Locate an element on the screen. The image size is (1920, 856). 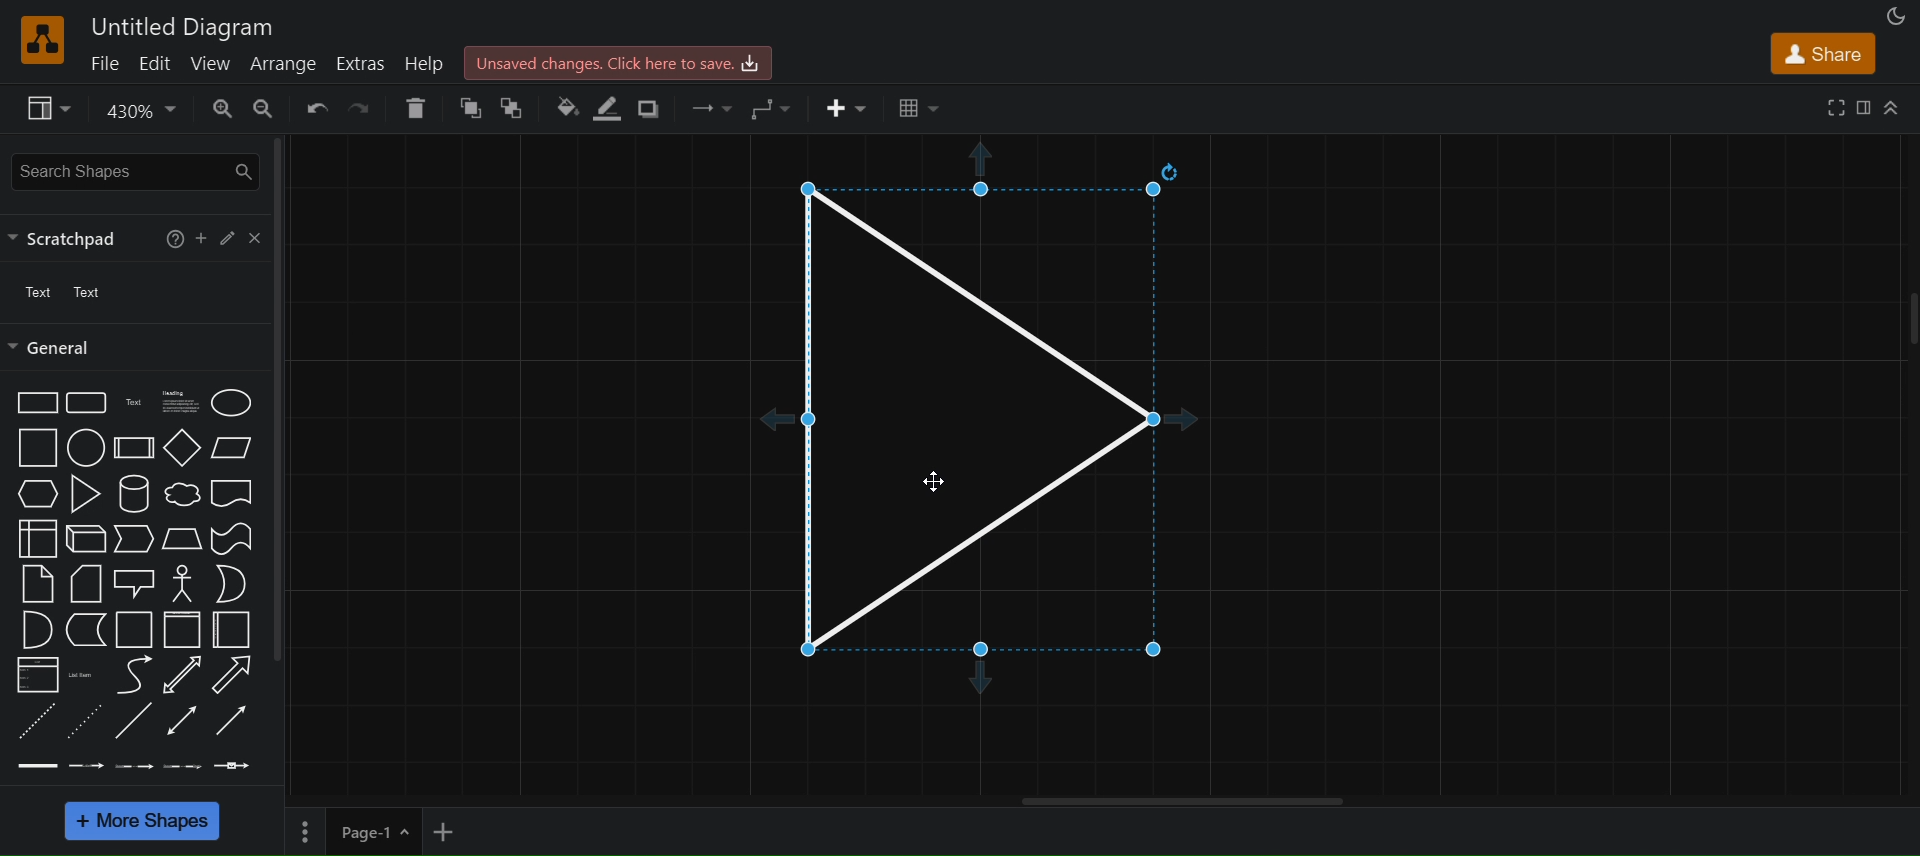
view is located at coordinates (212, 61).